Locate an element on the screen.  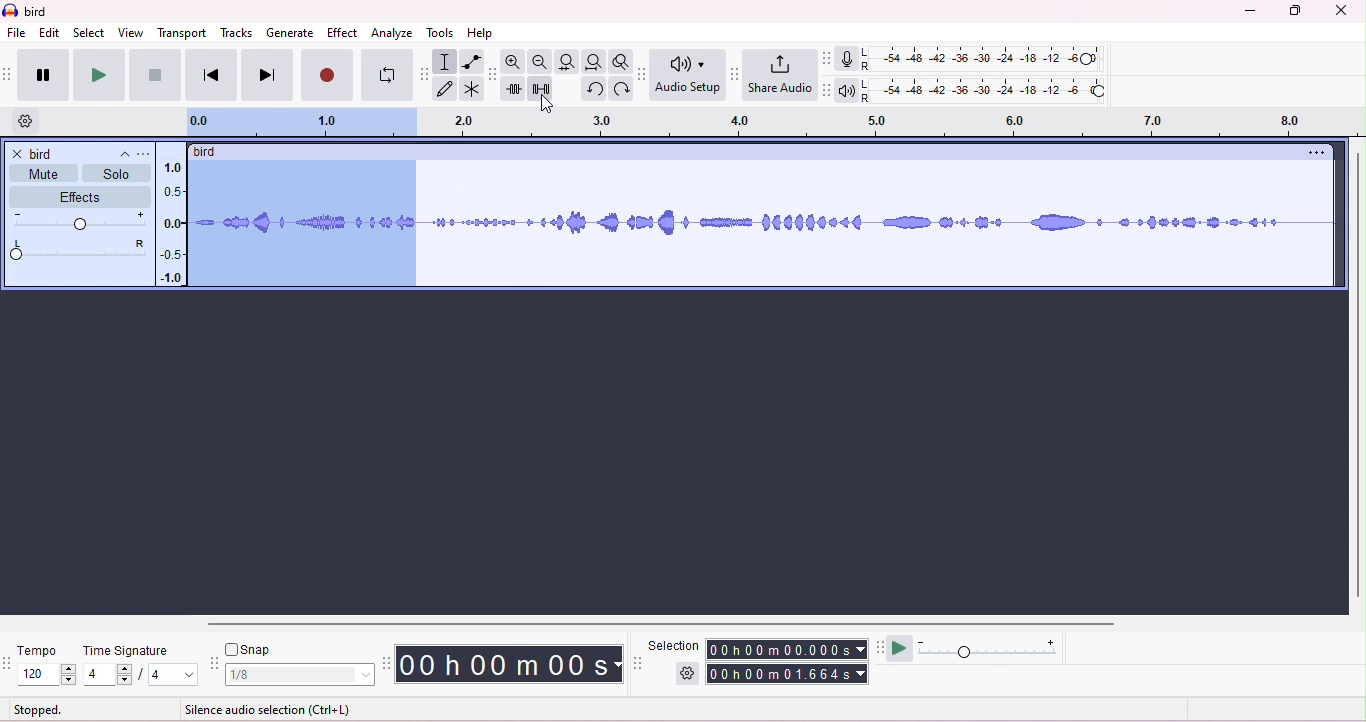
playback speed is located at coordinates (993, 647).